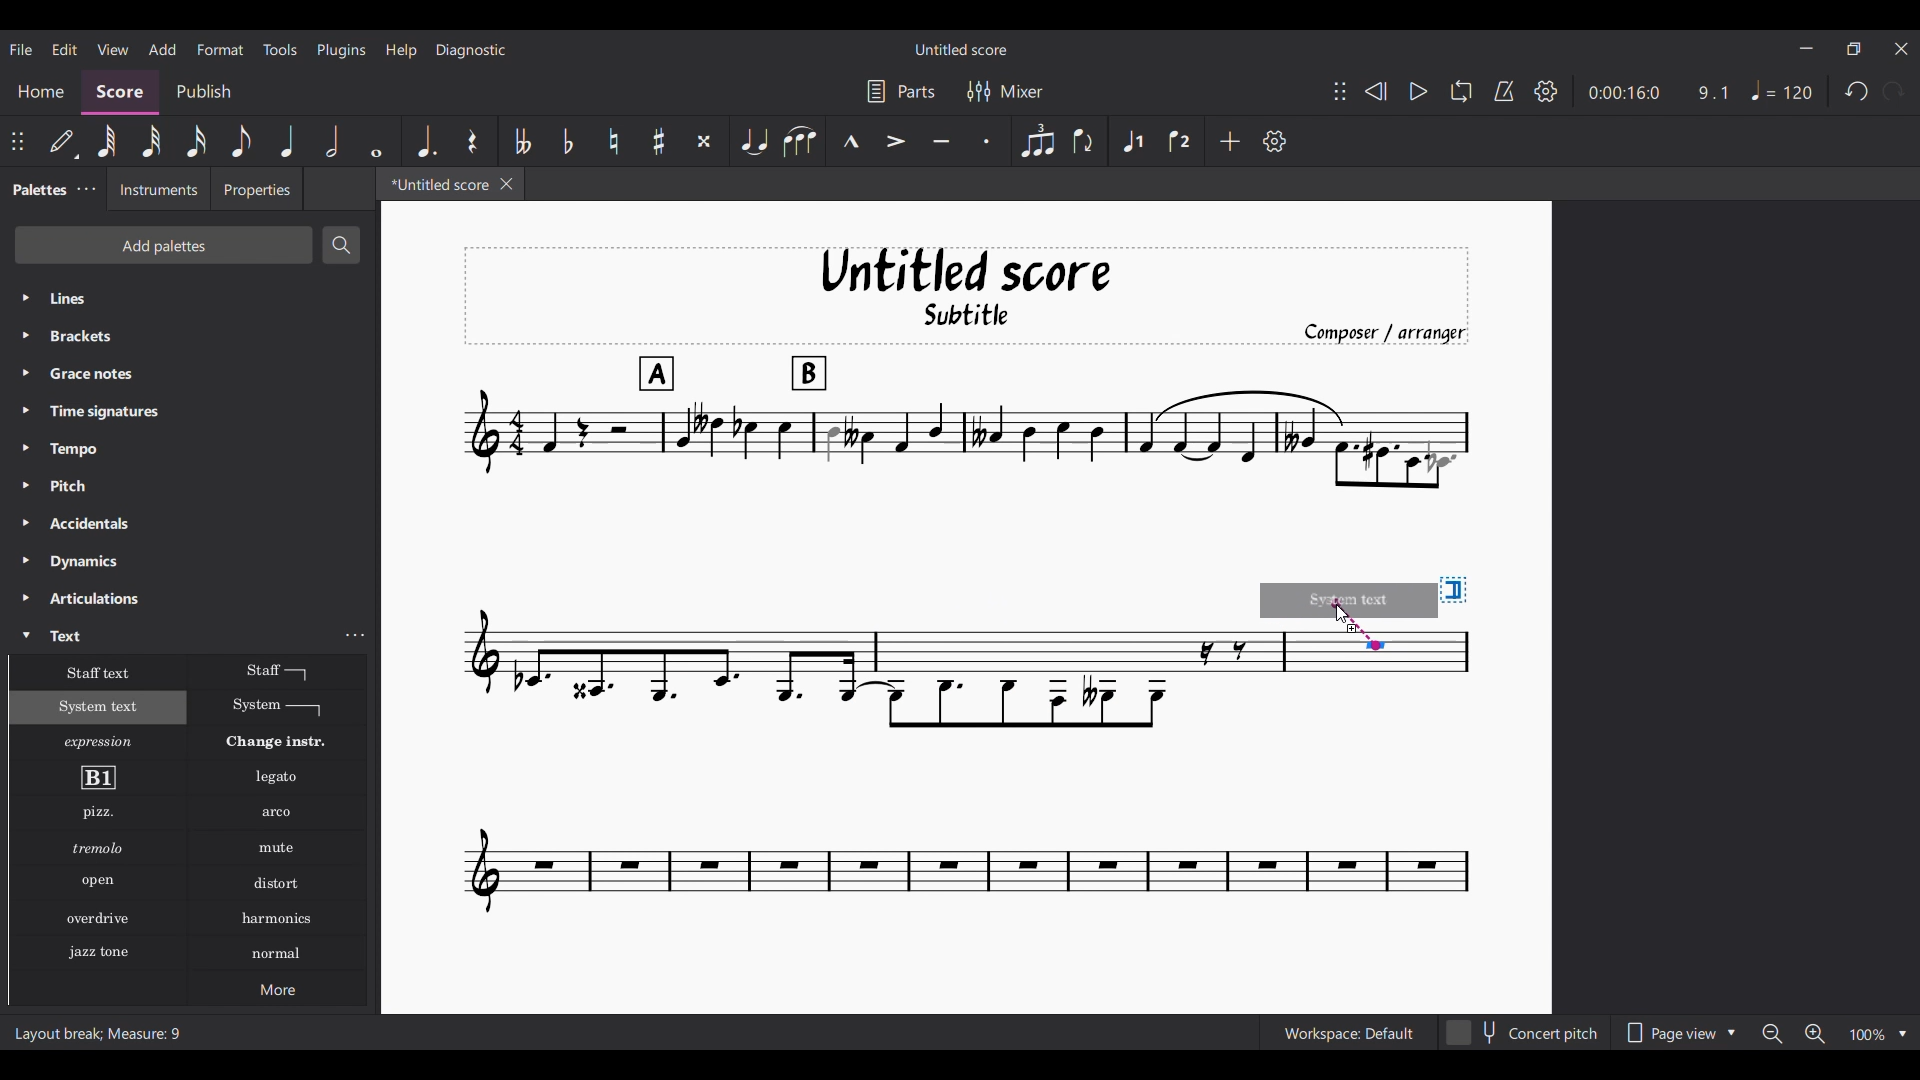  I want to click on Score, current section highlighted, so click(120, 92).